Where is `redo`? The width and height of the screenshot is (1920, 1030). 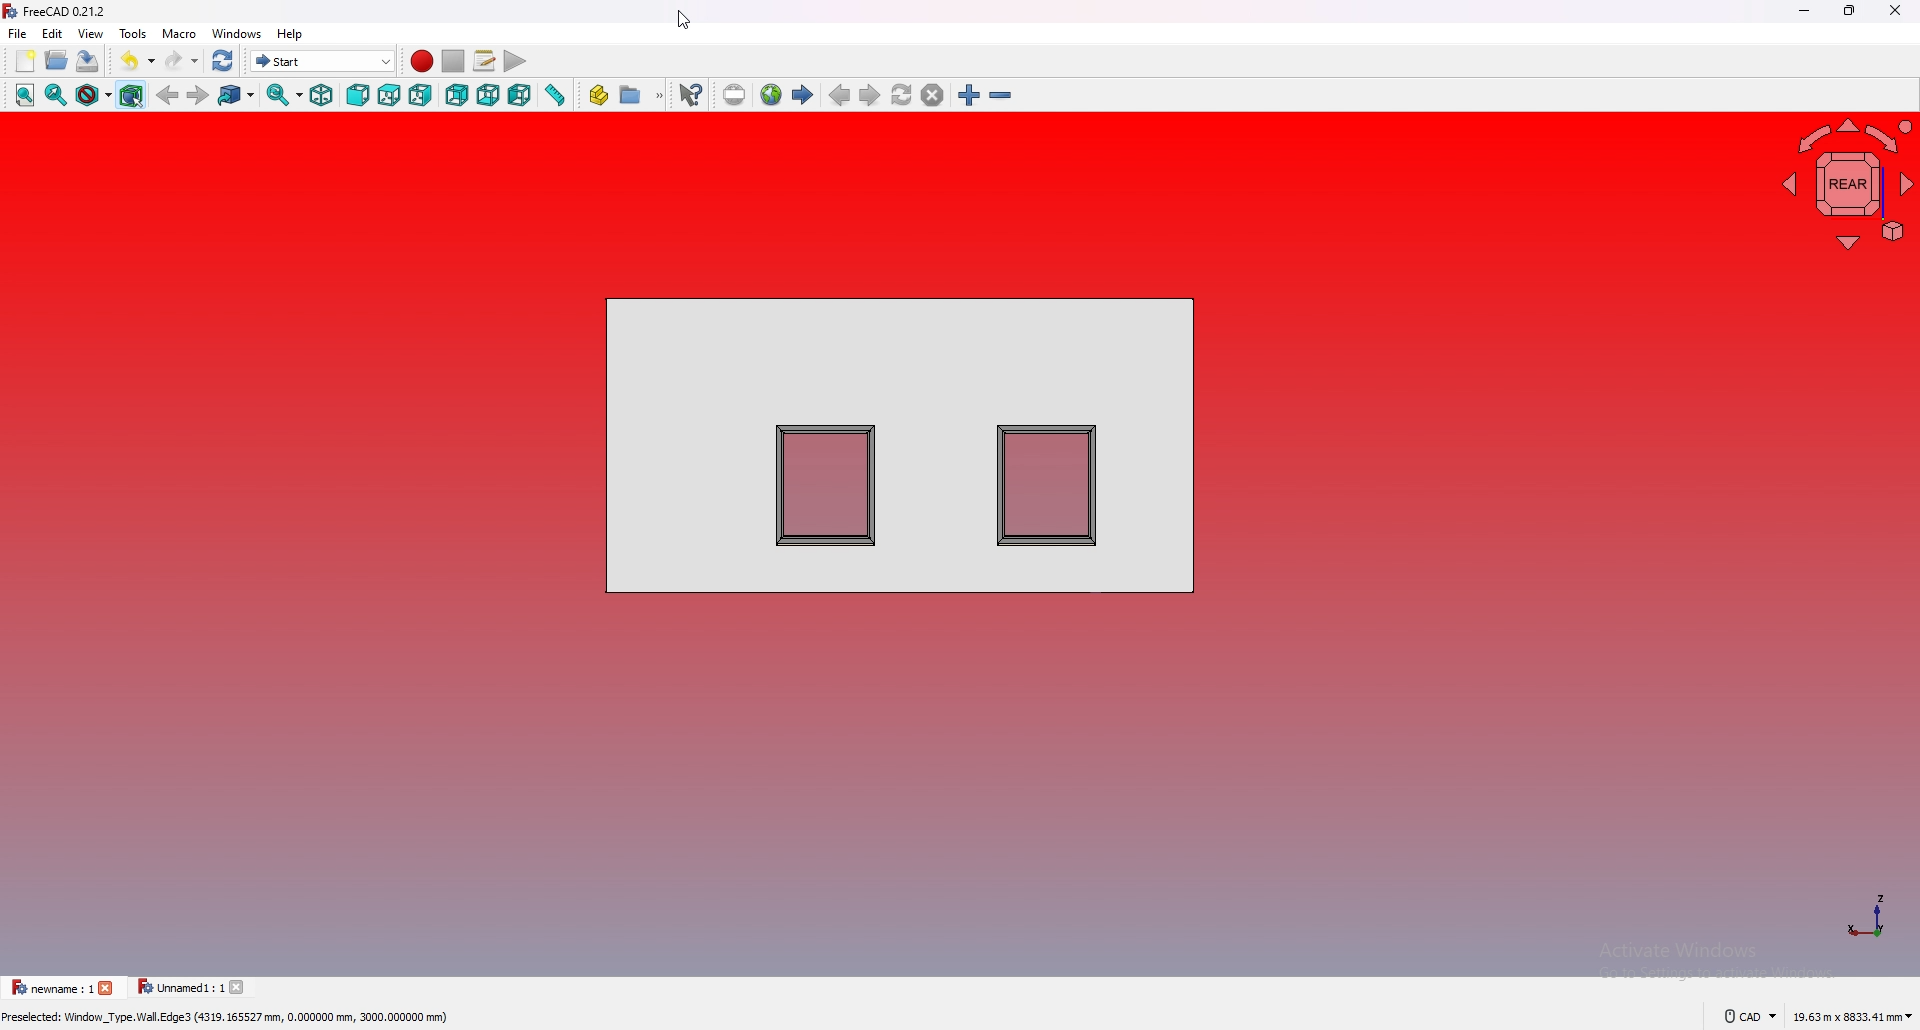 redo is located at coordinates (181, 60).